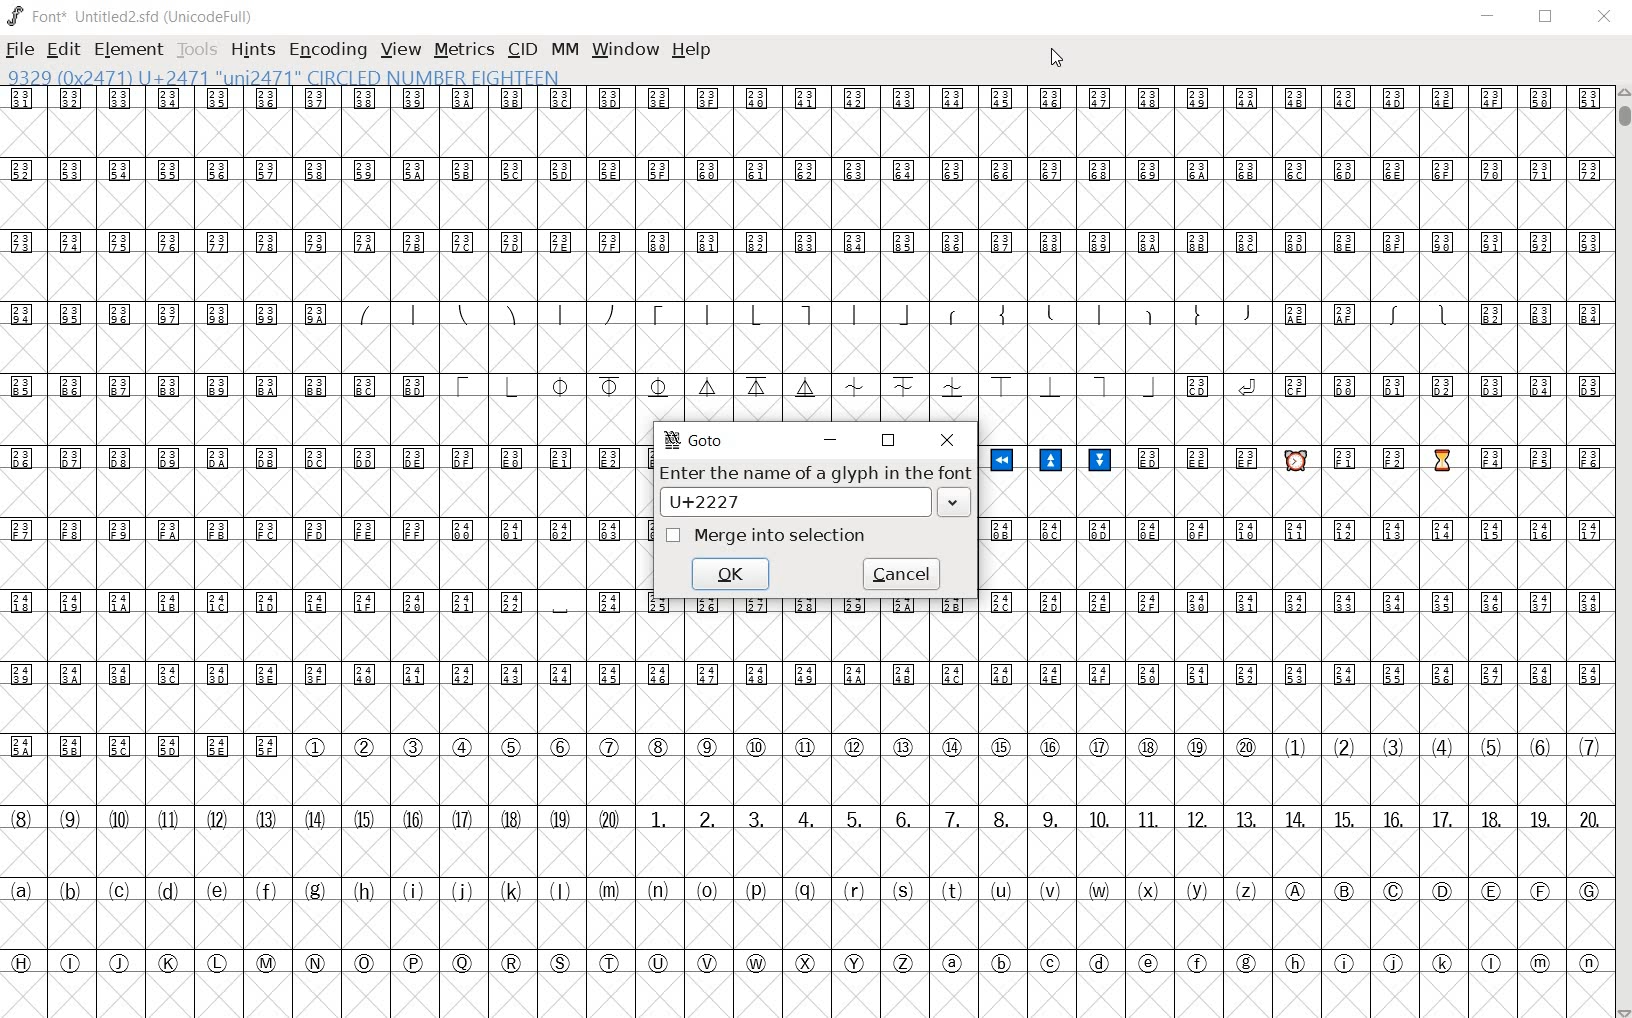 This screenshot has width=1632, height=1018. I want to click on GoTo, so click(693, 440).